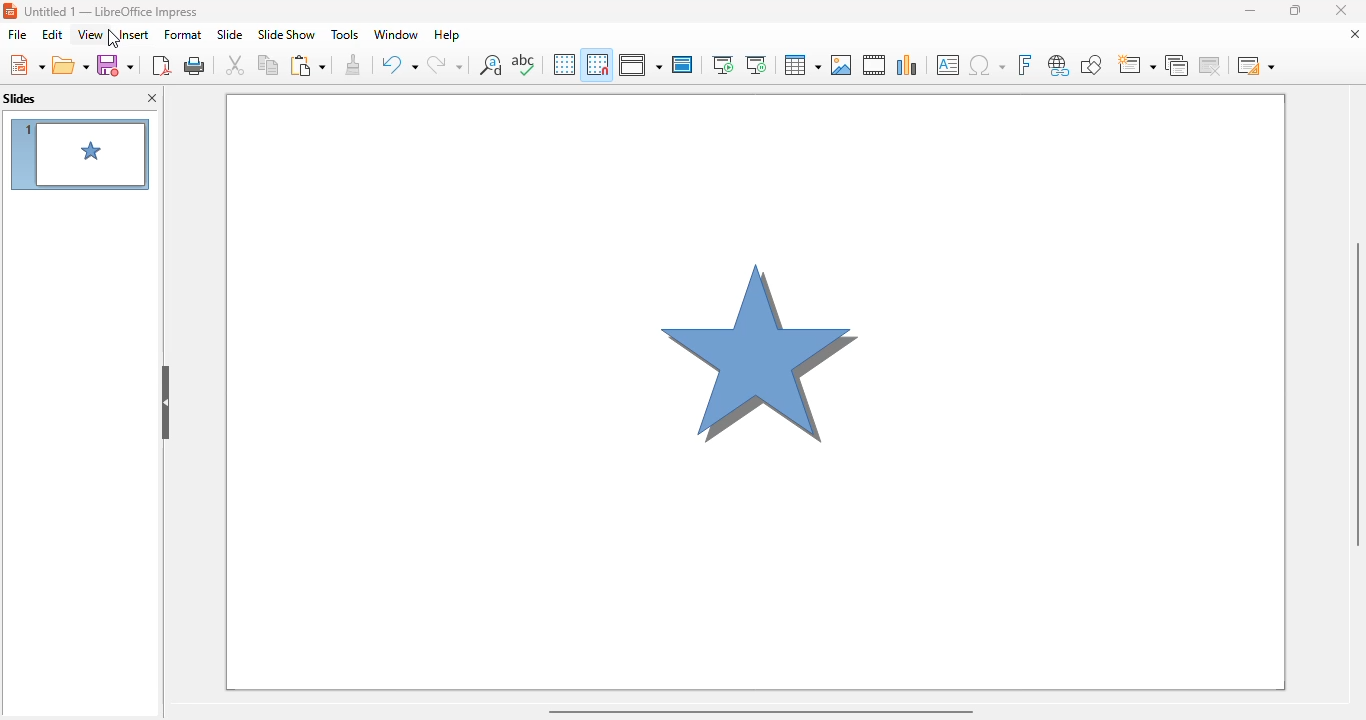  What do you see at coordinates (1136, 66) in the screenshot?
I see `new slide` at bounding box center [1136, 66].